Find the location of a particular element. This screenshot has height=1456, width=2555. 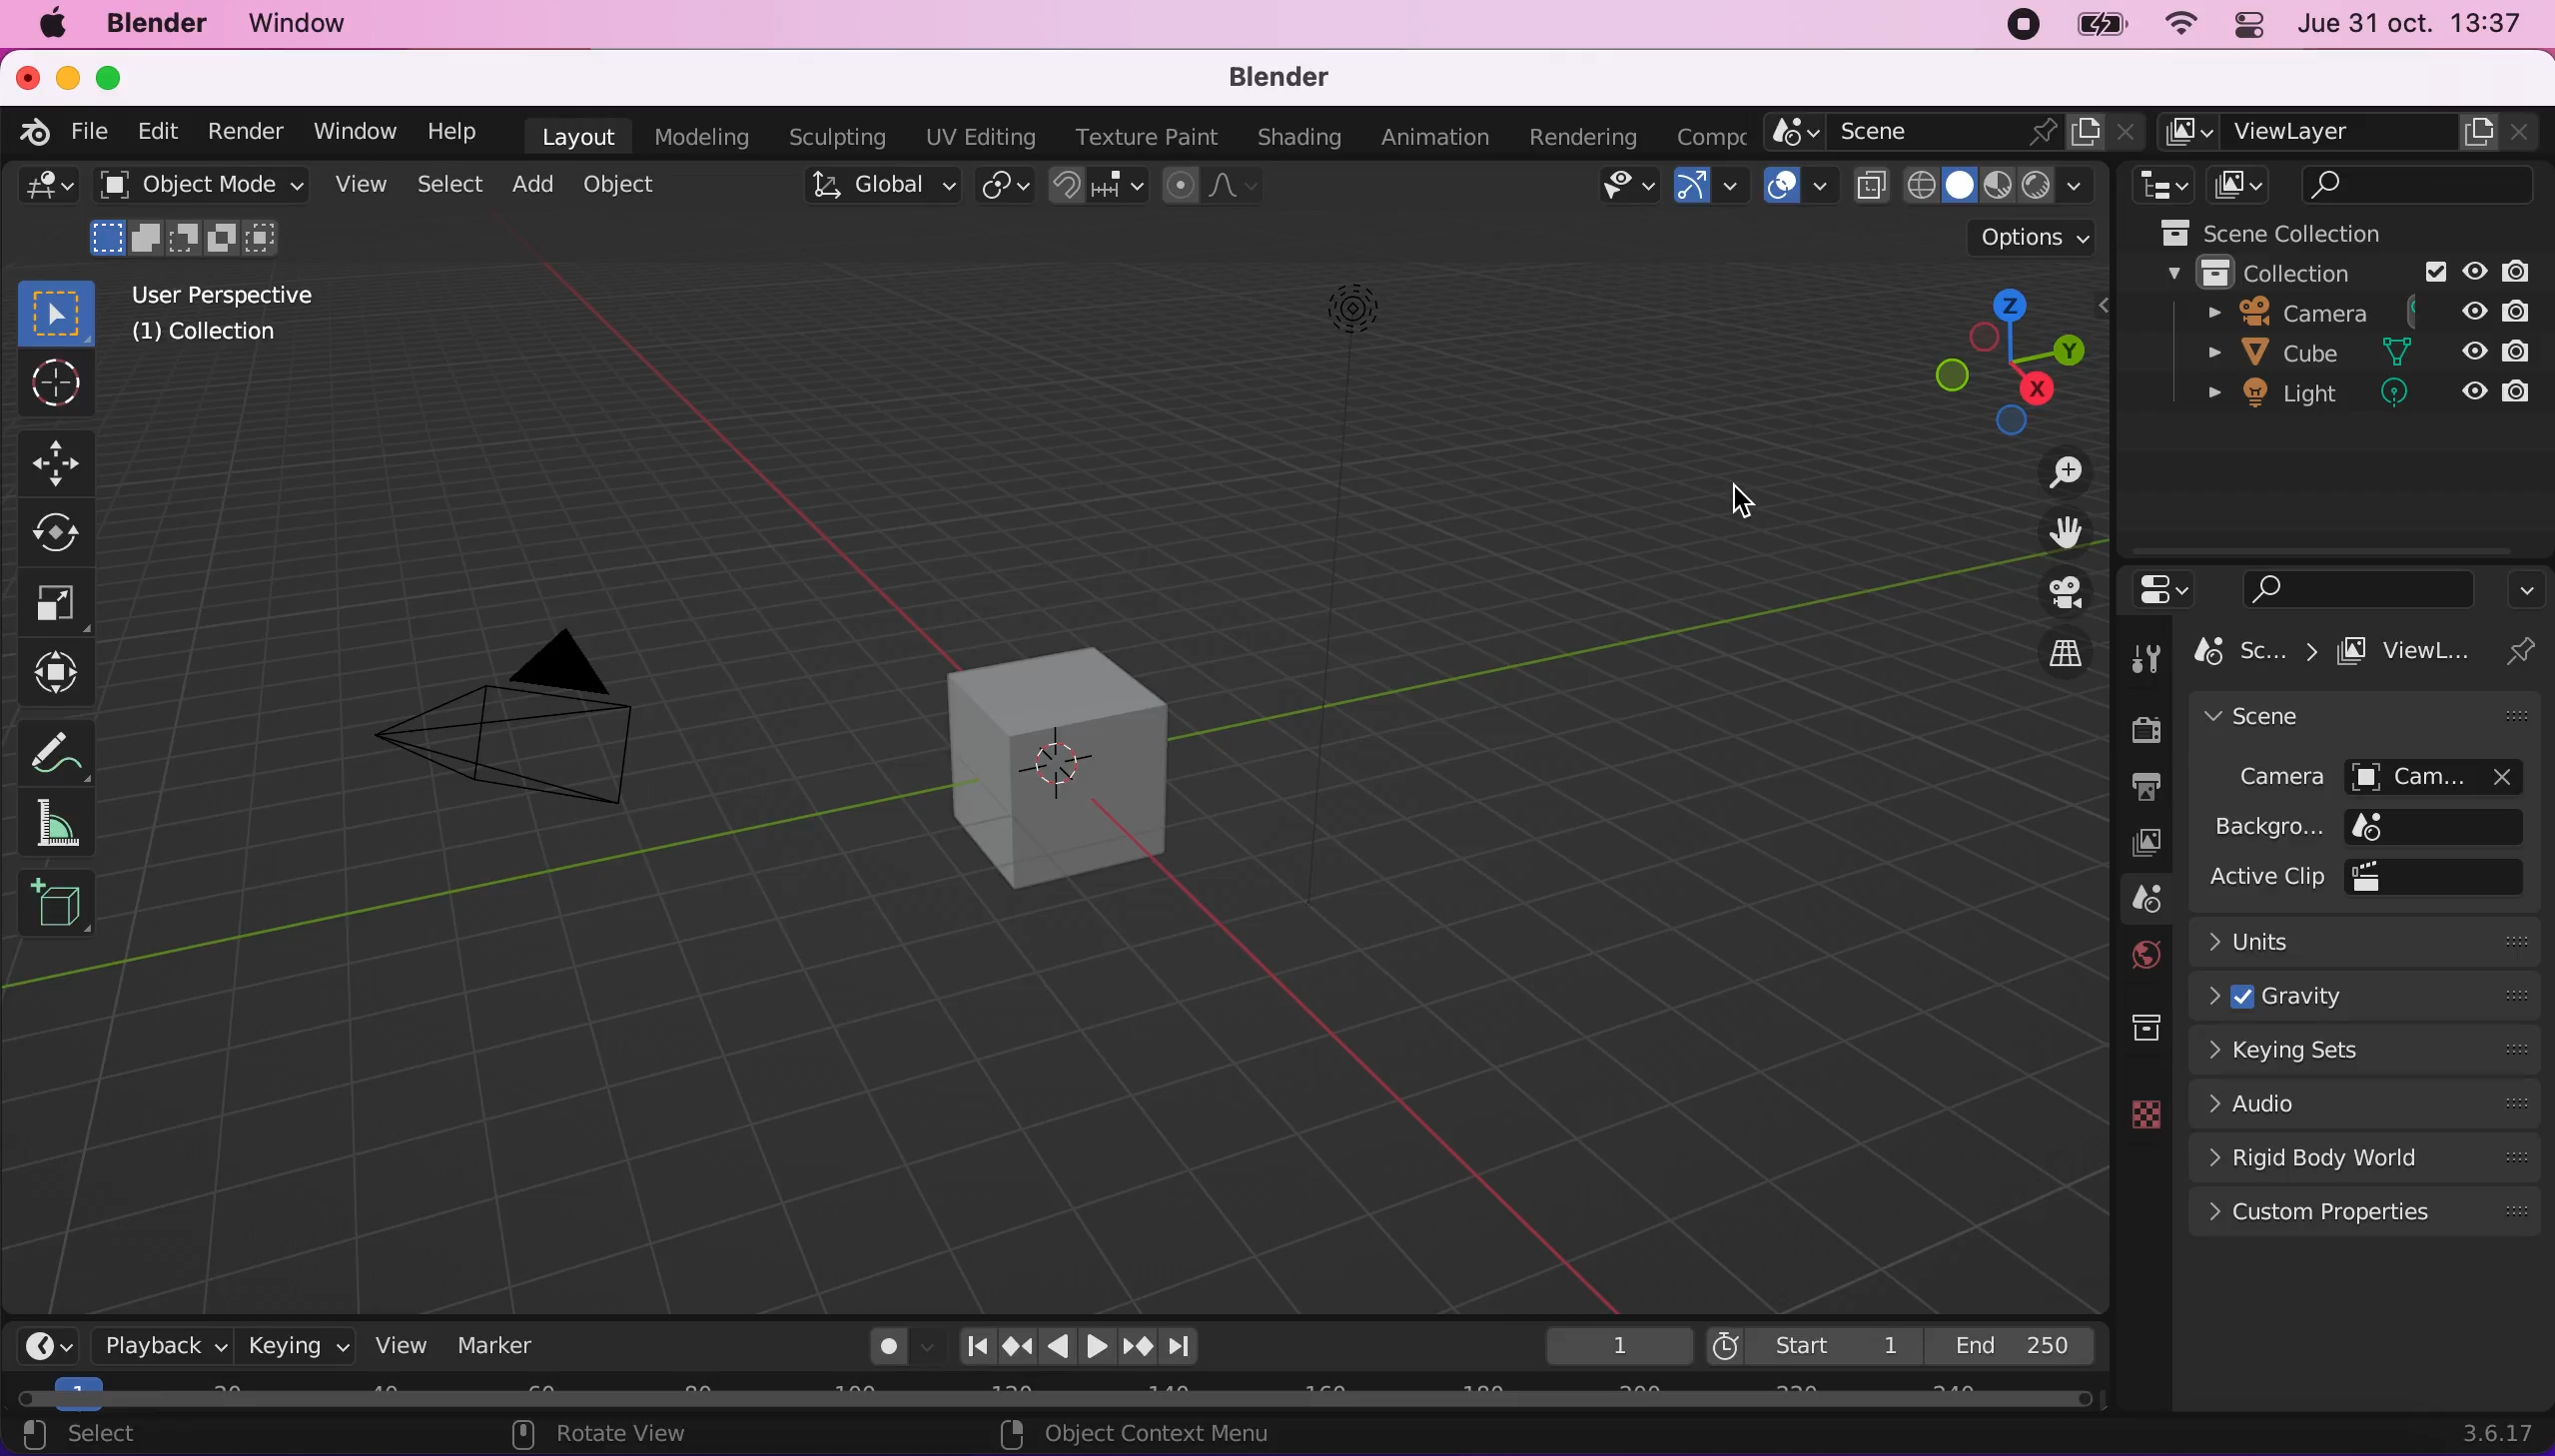

object context menu is located at coordinates (1145, 1437).